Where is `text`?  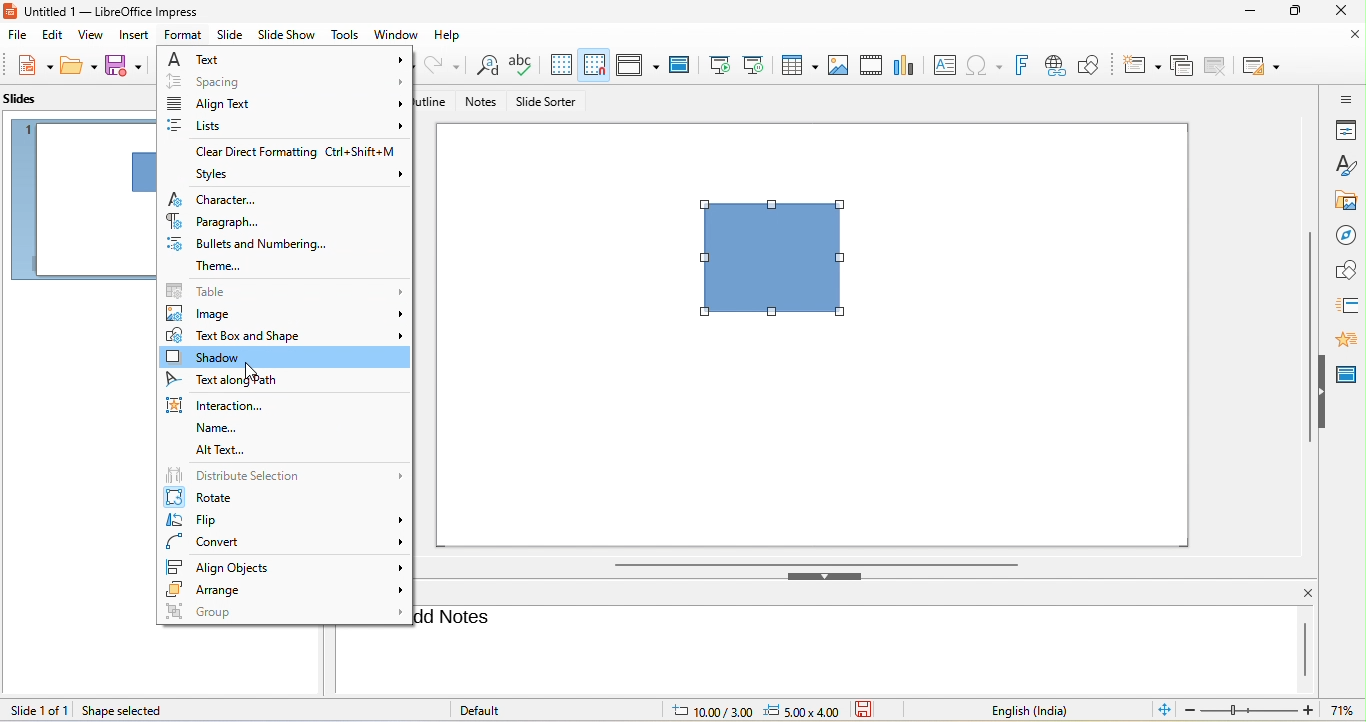
text is located at coordinates (282, 60).